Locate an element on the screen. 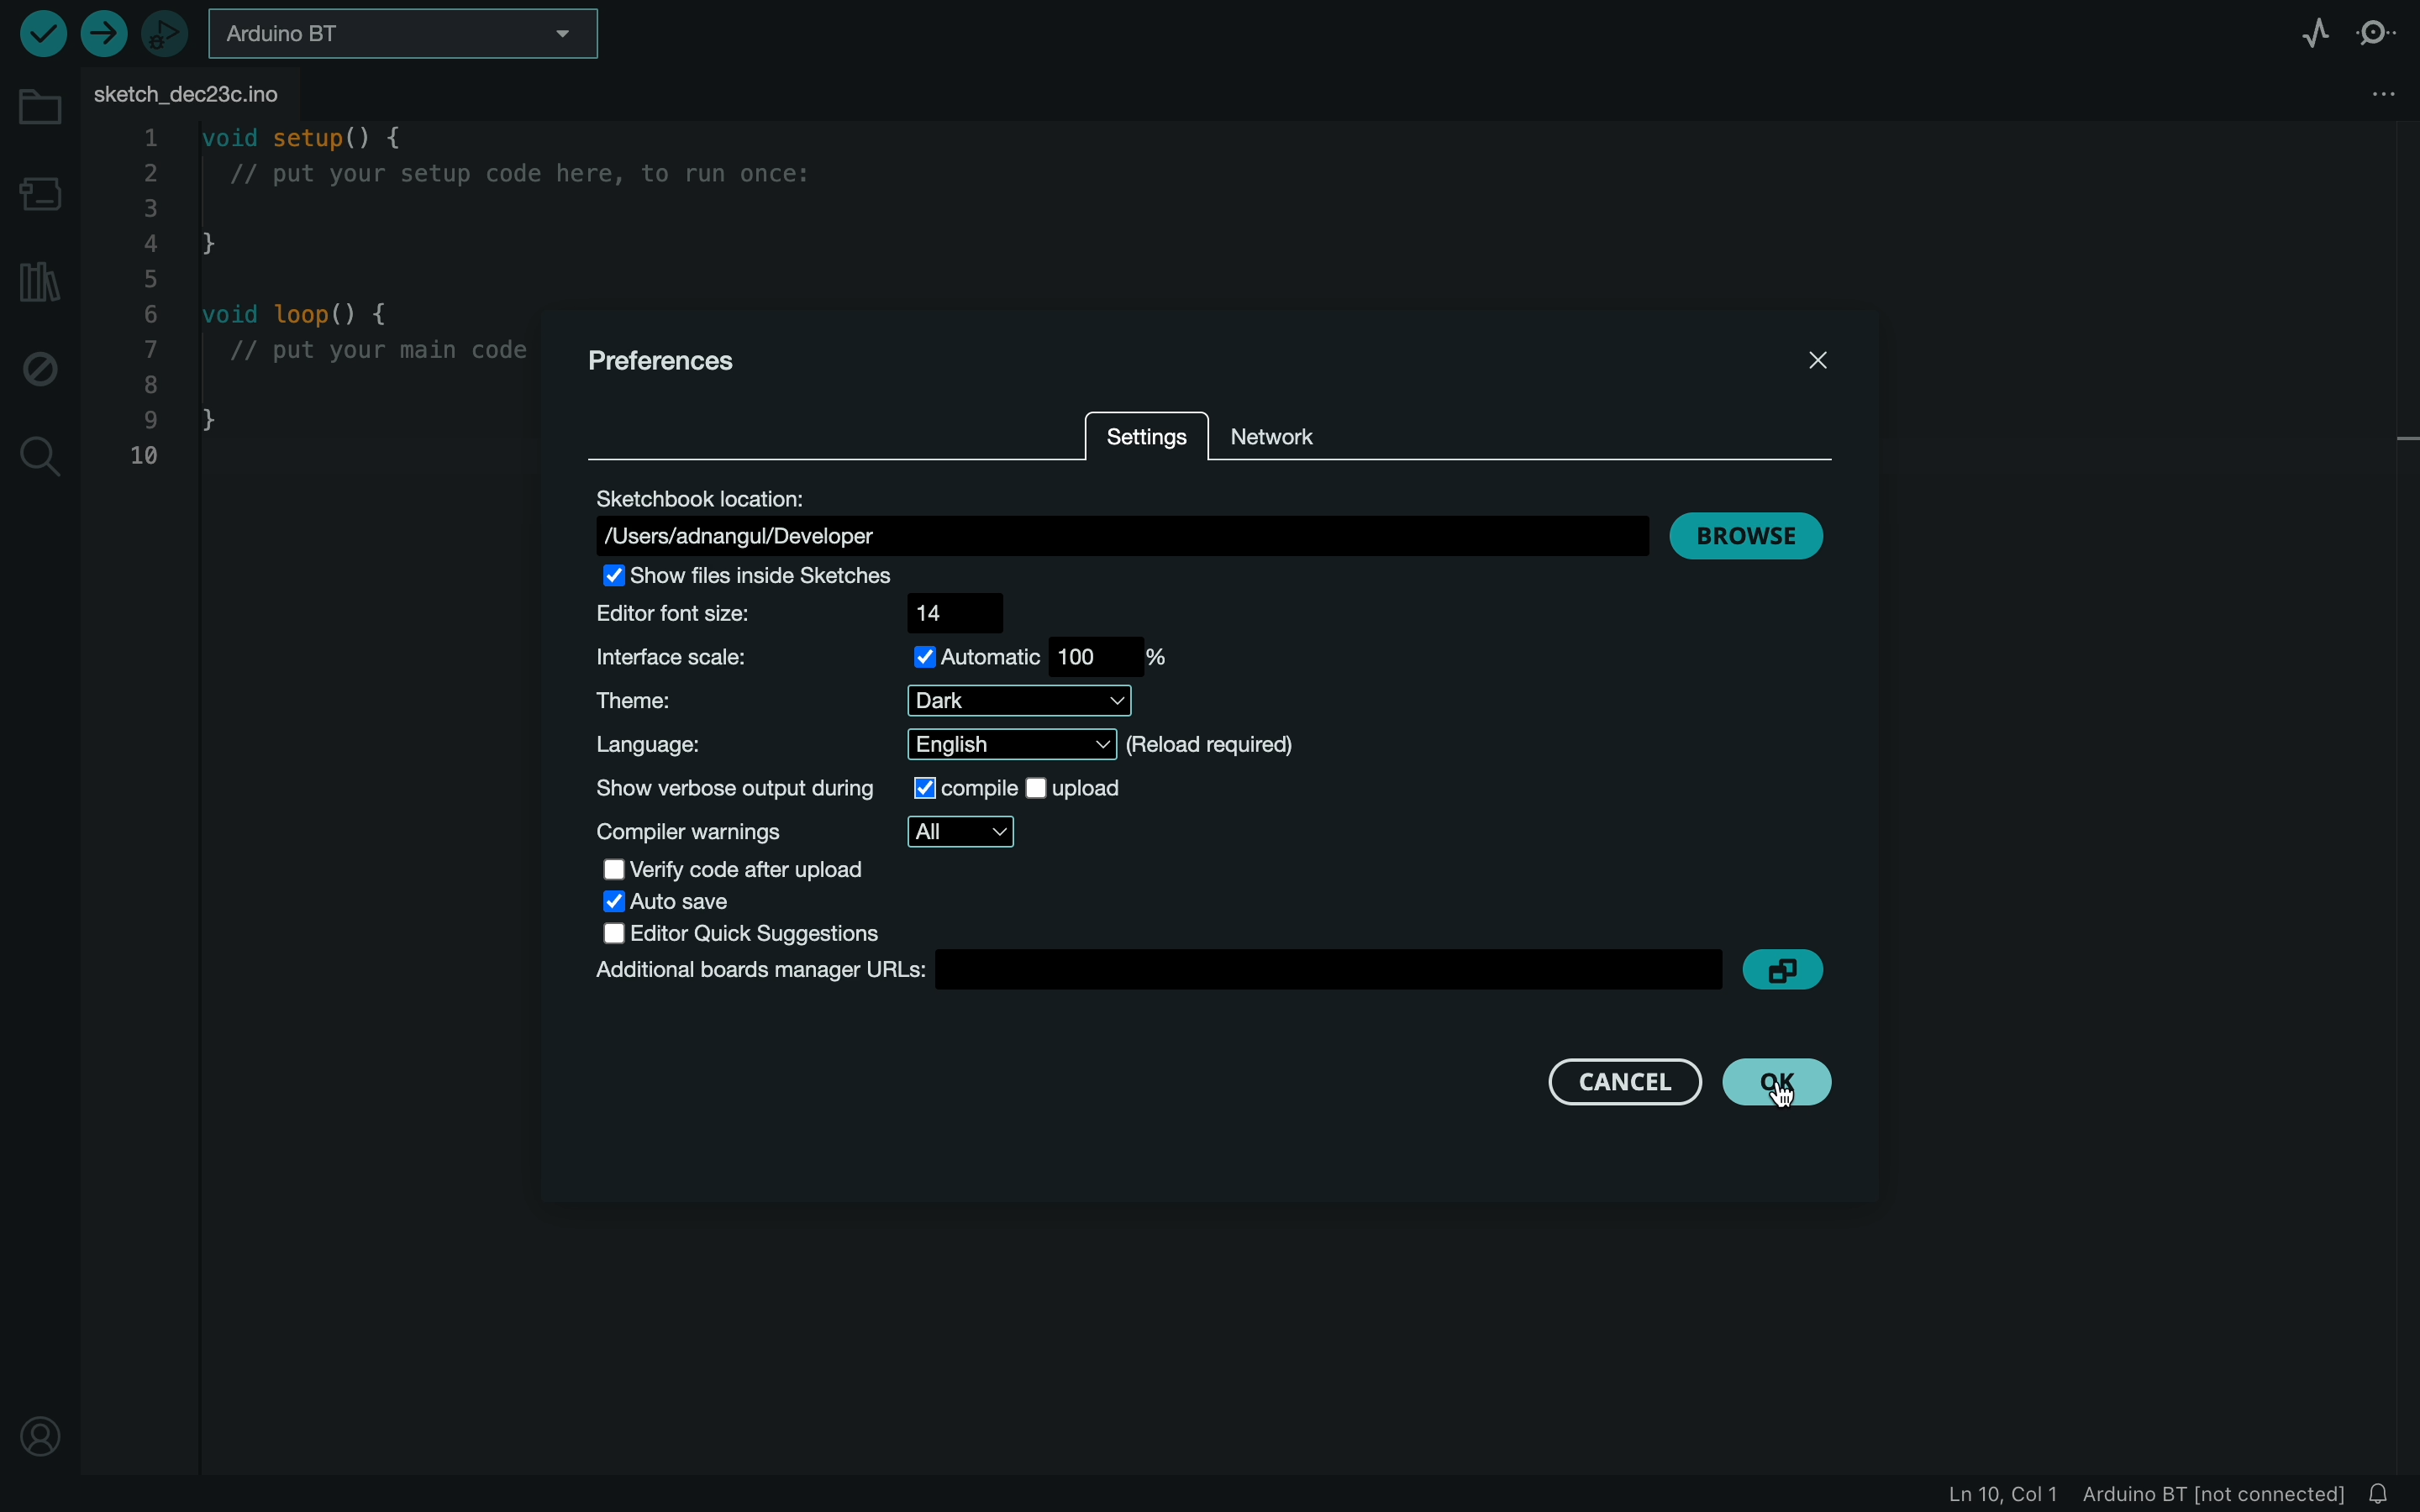  upload is located at coordinates (1086, 789).